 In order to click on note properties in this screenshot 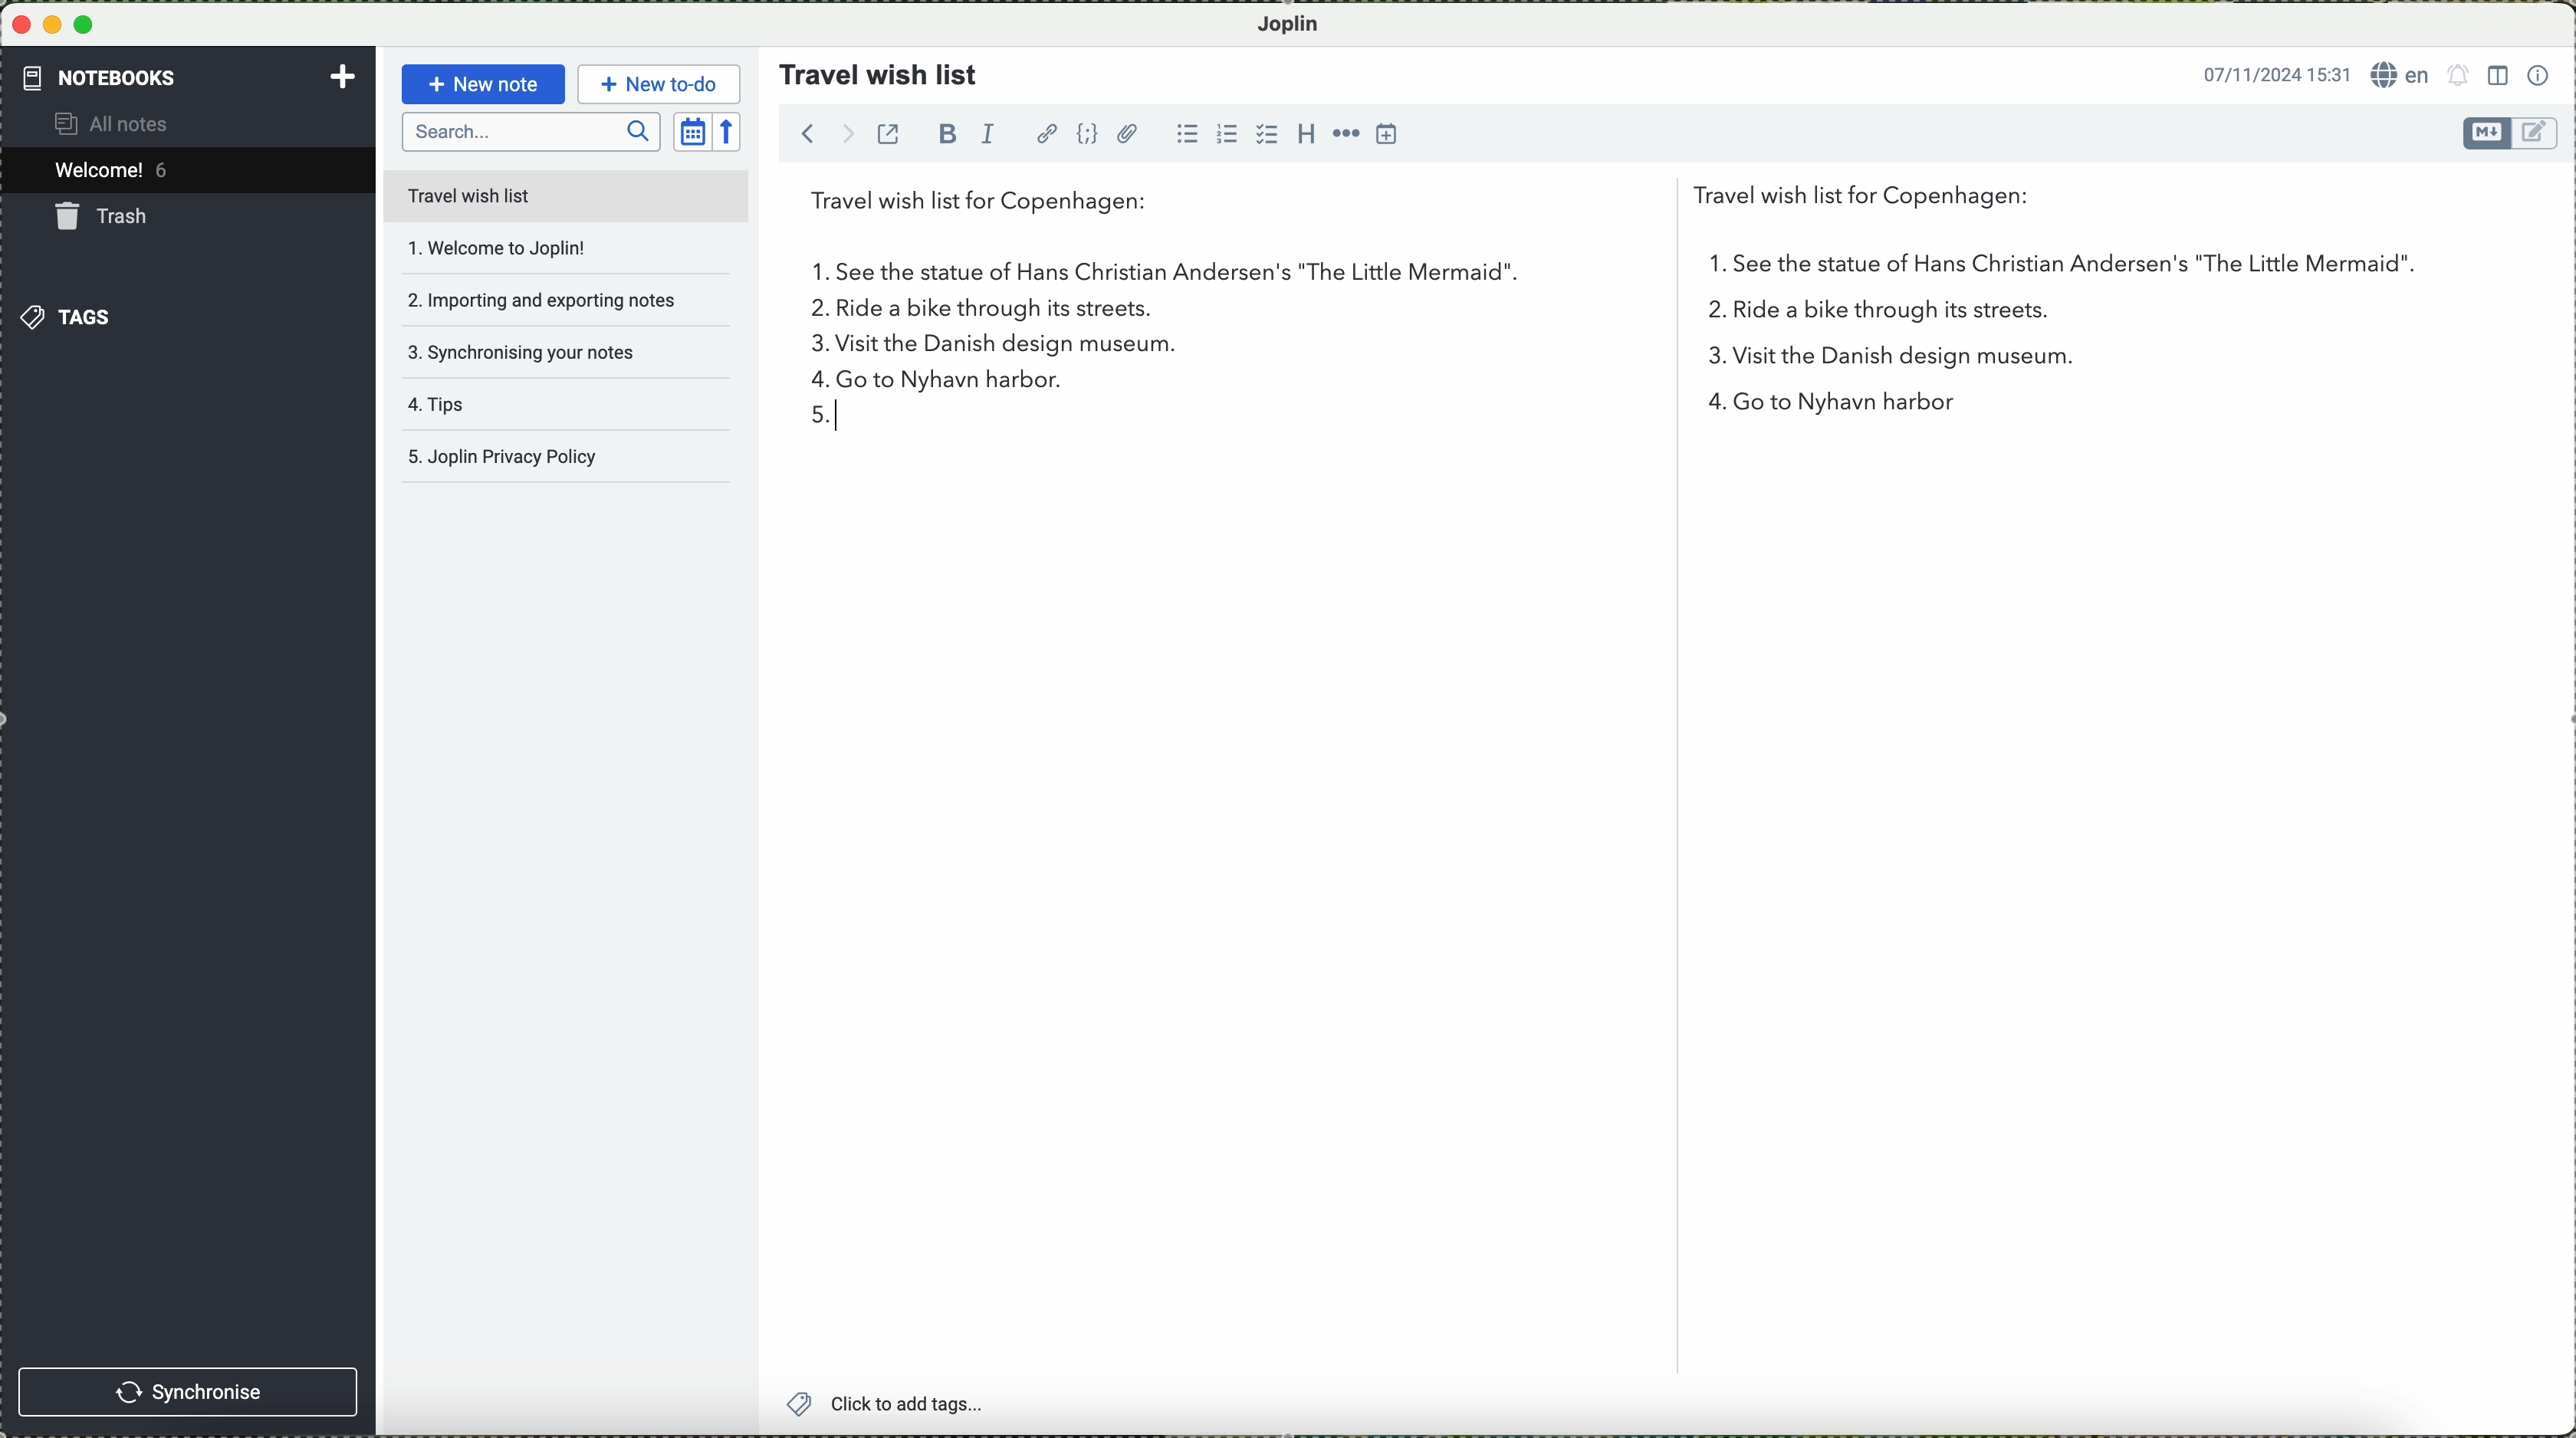, I will do `click(2539, 73)`.